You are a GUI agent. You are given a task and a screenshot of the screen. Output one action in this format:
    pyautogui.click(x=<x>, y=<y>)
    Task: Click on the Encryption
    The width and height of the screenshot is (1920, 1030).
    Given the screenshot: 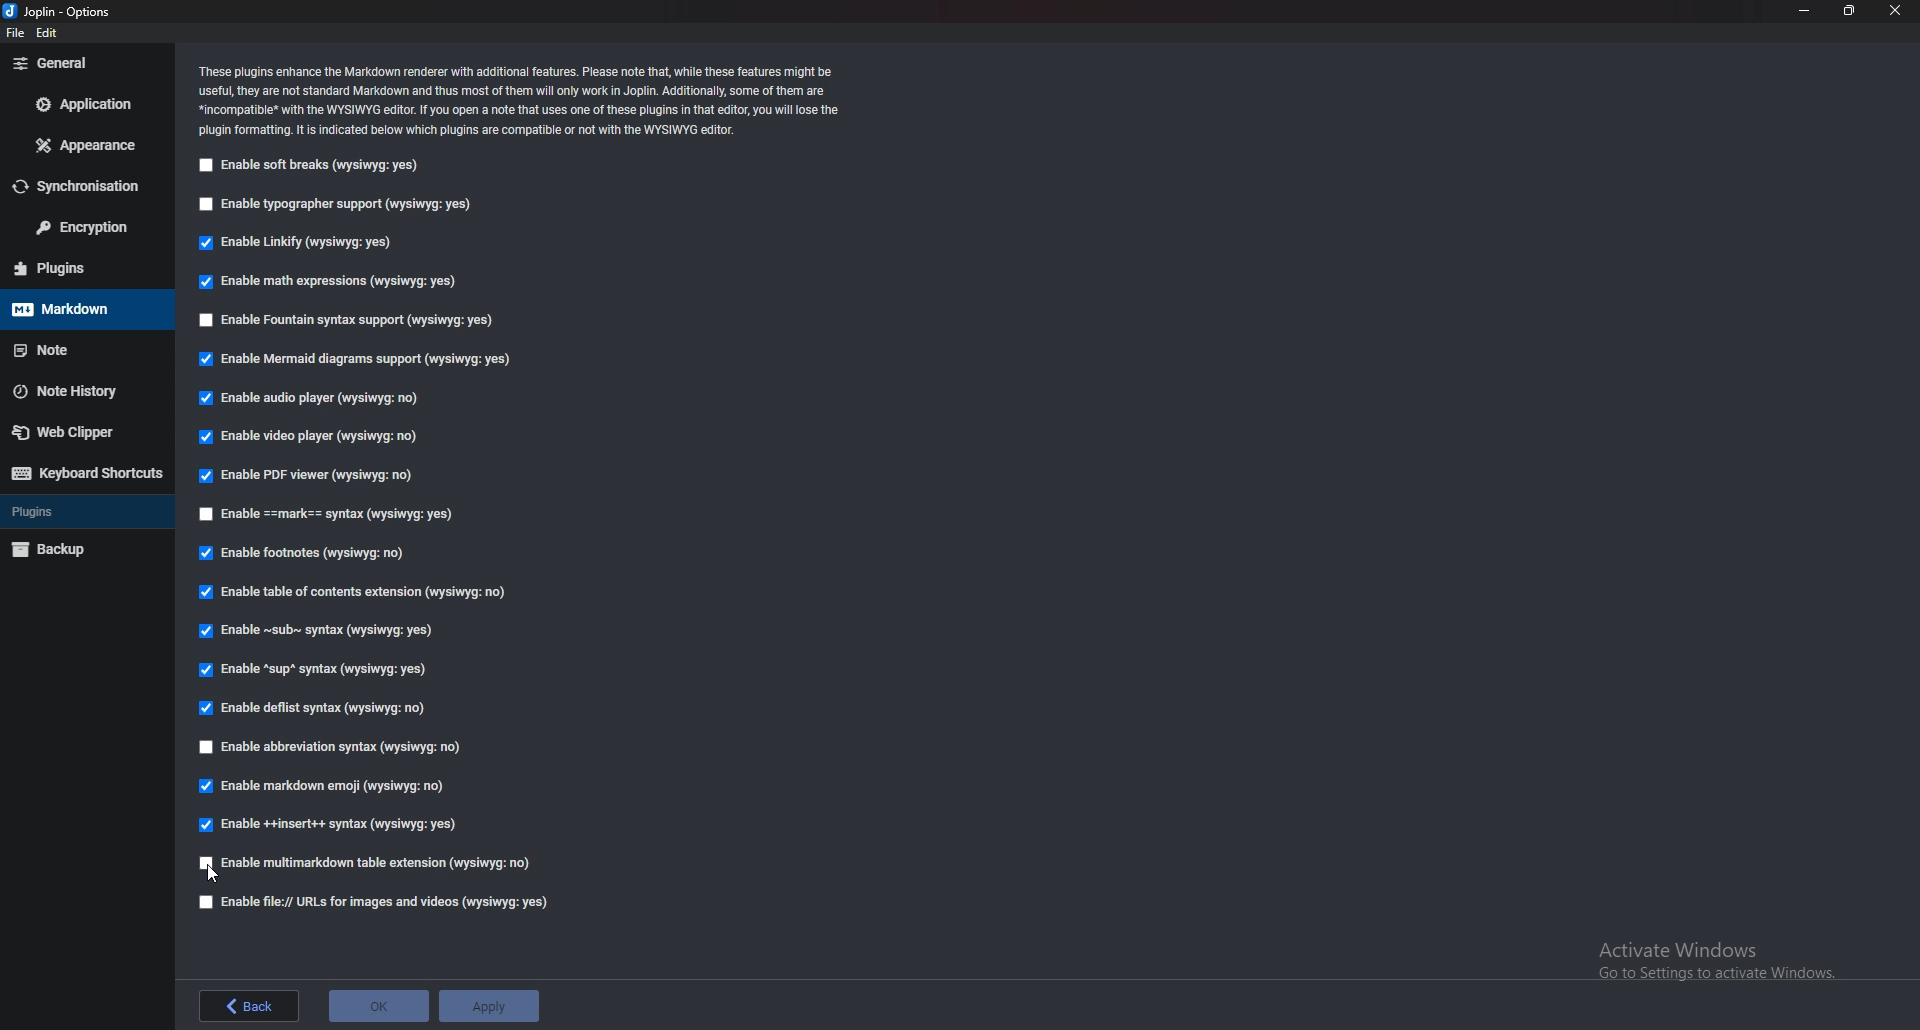 What is the action you would take?
    pyautogui.click(x=83, y=226)
    